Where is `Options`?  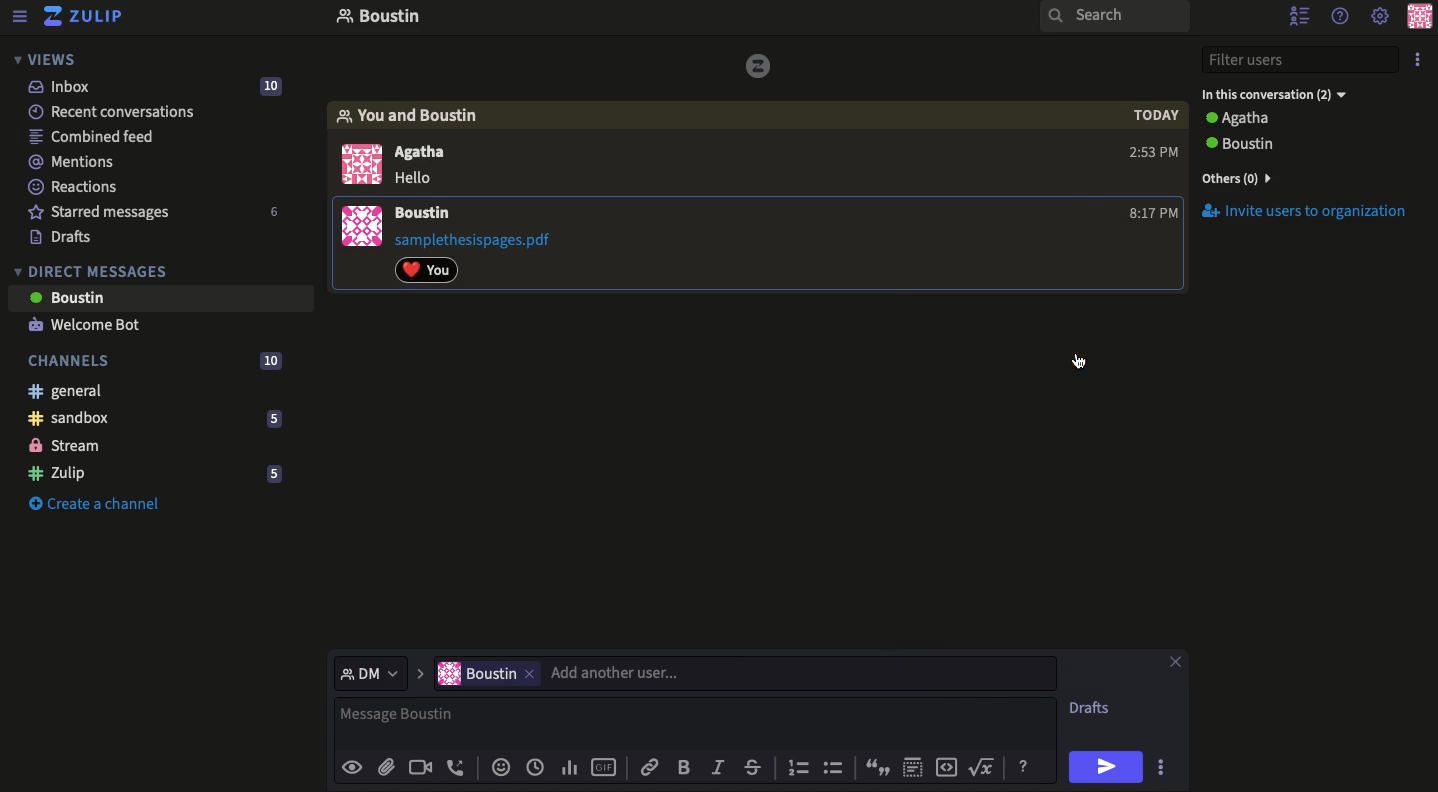 Options is located at coordinates (1420, 60).